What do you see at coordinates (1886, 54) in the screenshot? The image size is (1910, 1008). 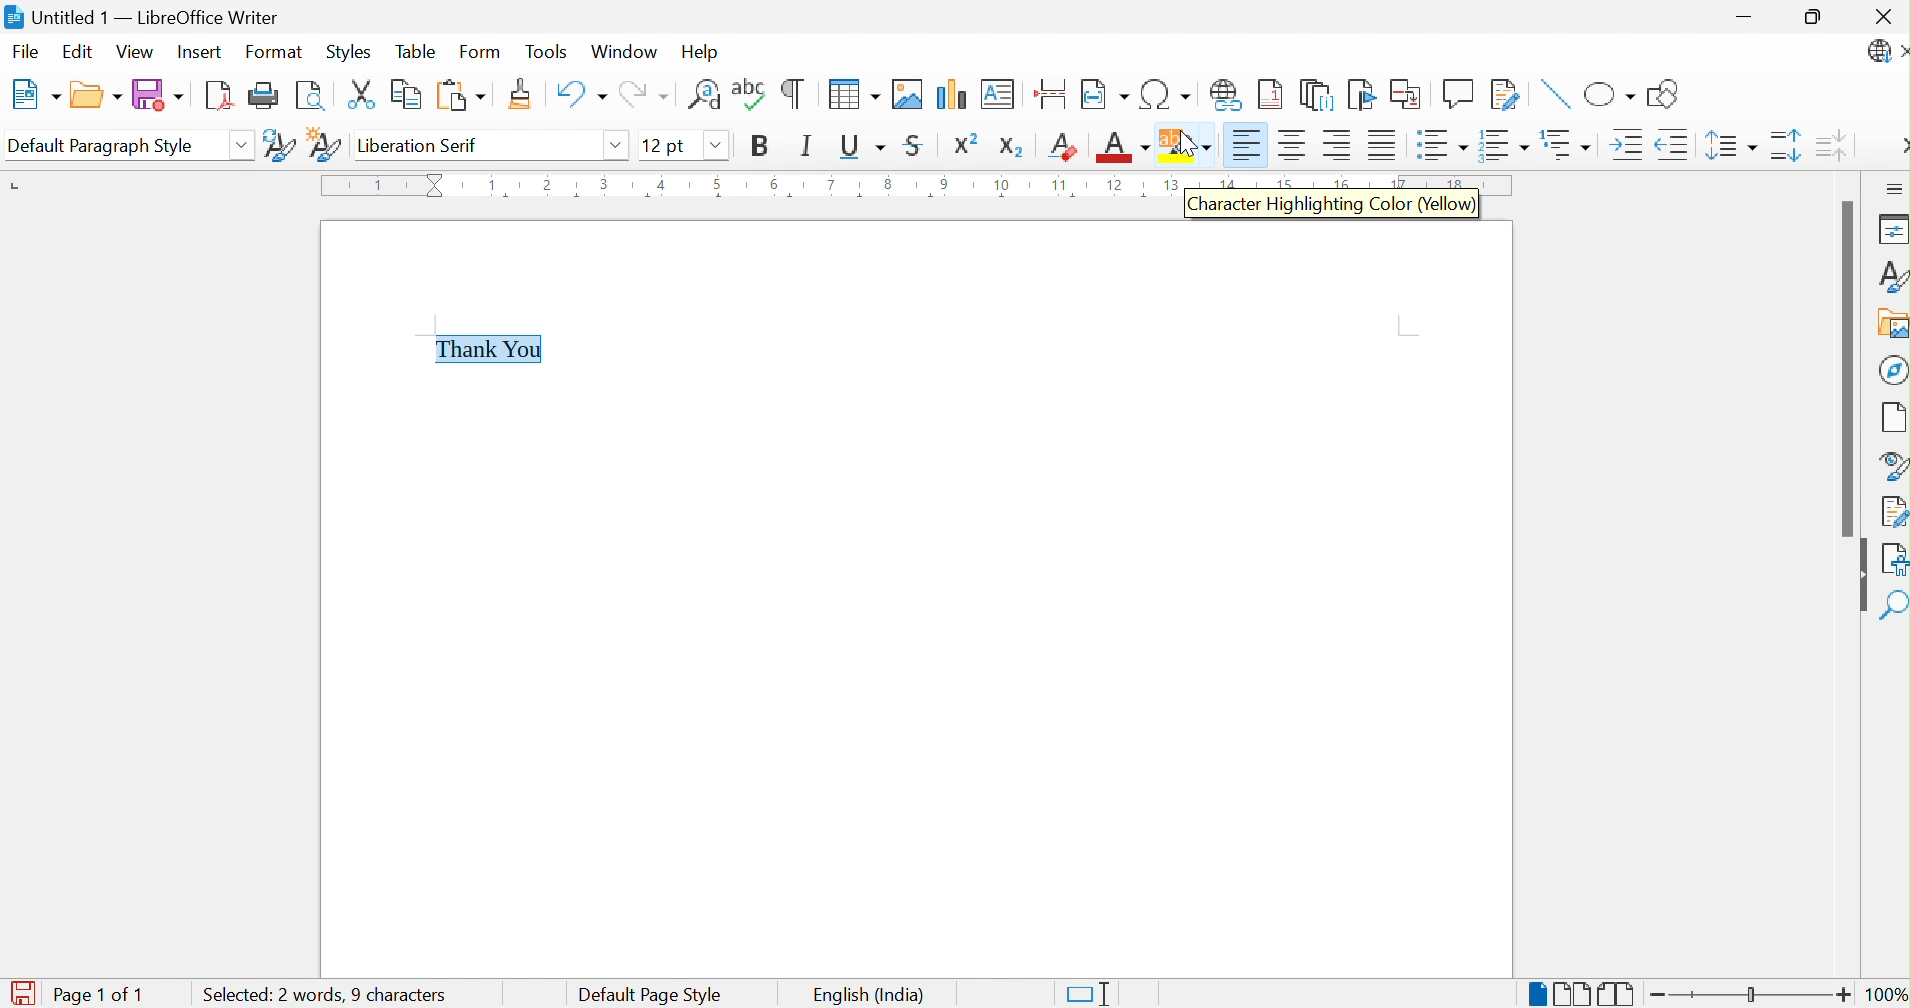 I see `LibreOffice Update Available` at bounding box center [1886, 54].